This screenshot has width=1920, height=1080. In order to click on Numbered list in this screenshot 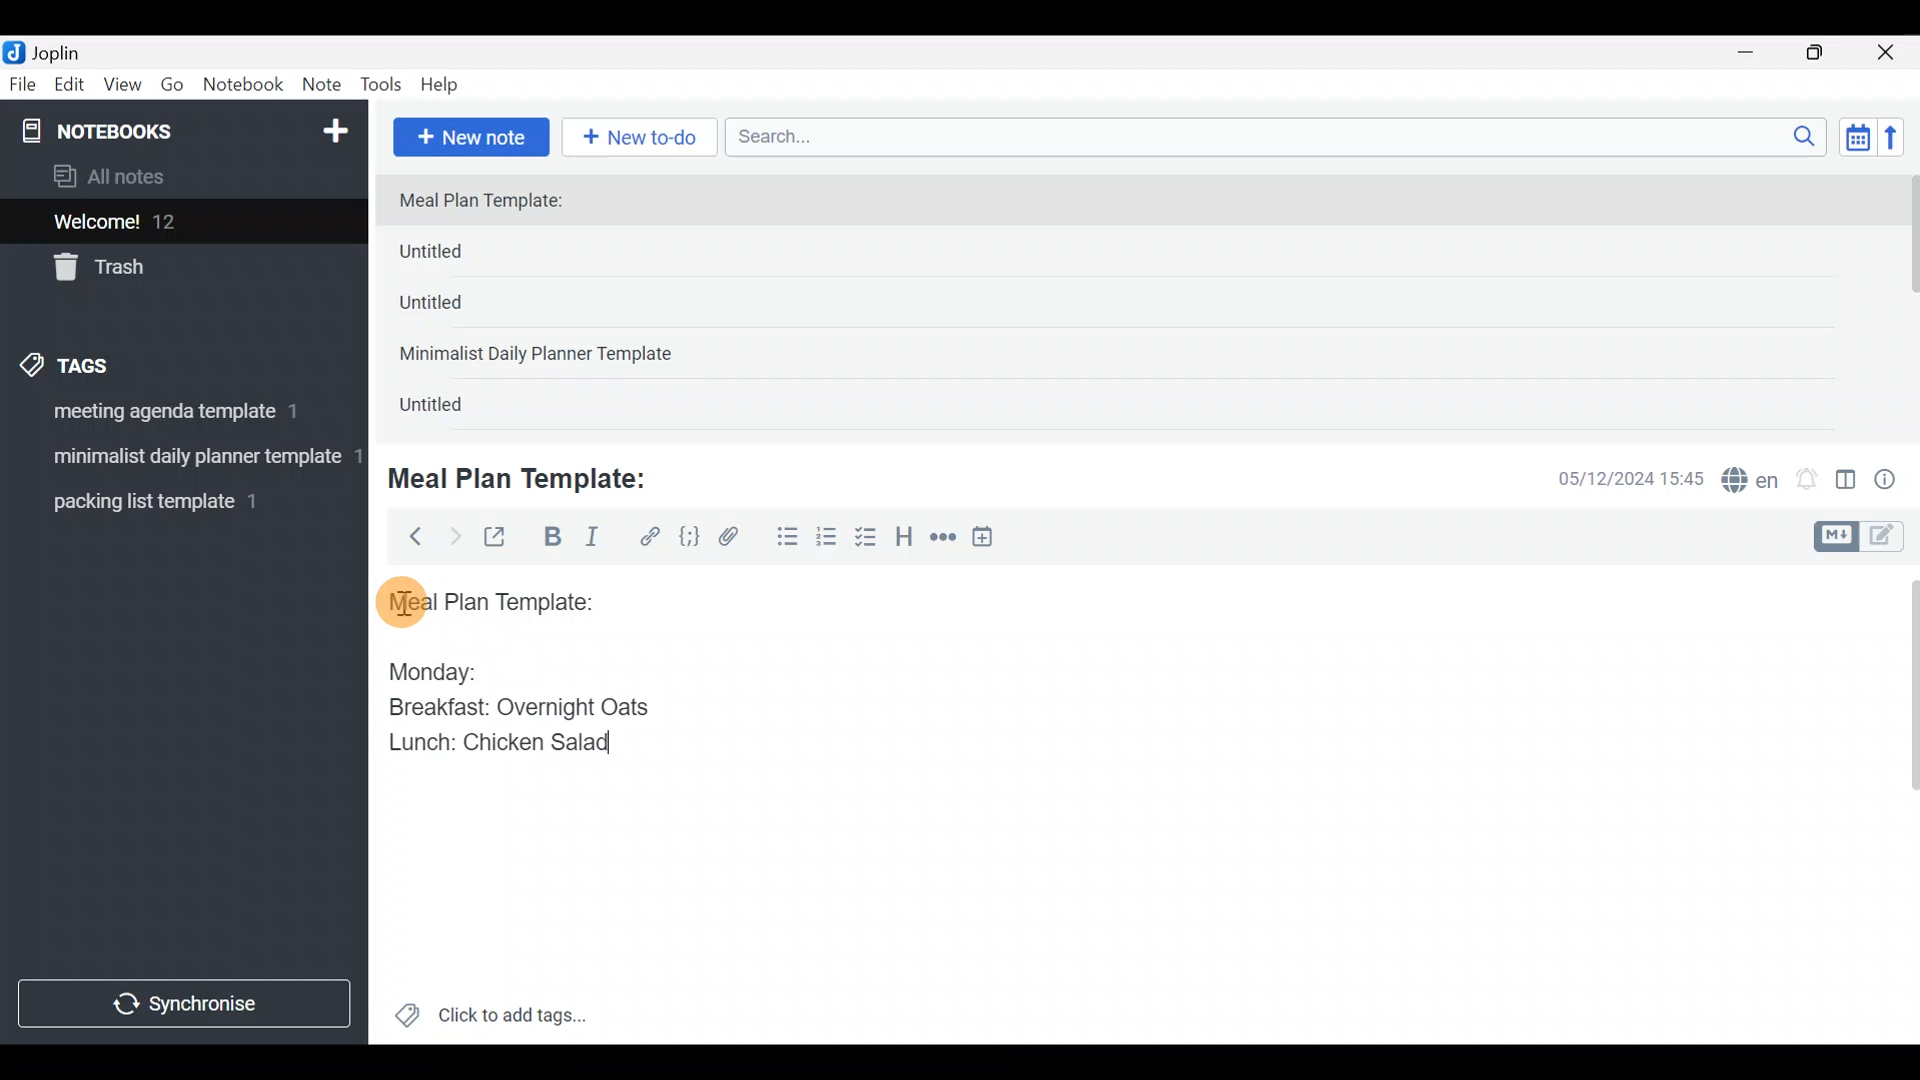, I will do `click(827, 541)`.